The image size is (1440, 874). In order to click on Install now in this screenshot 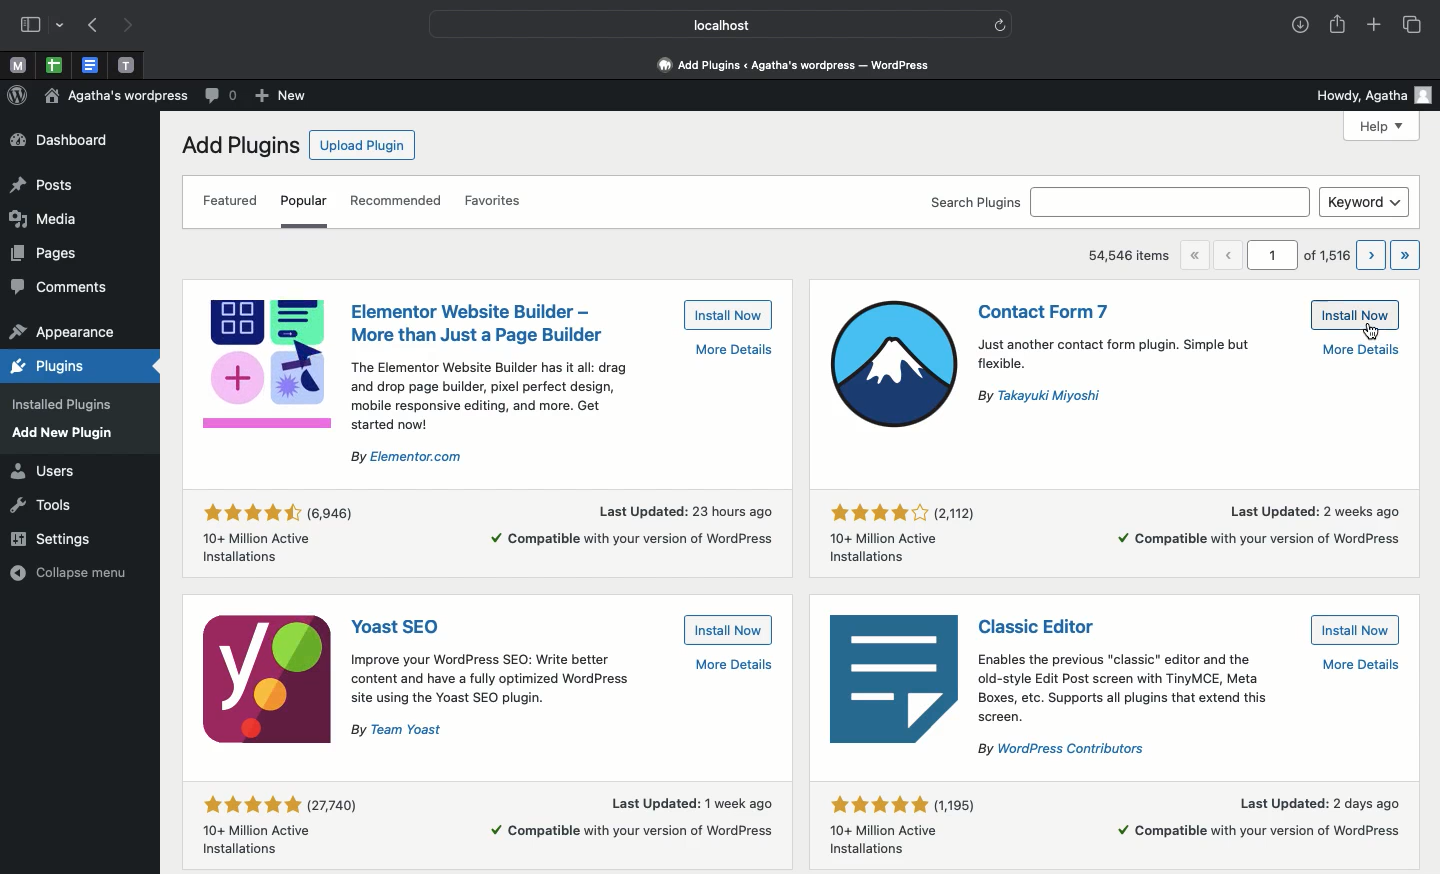, I will do `click(1354, 629)`.